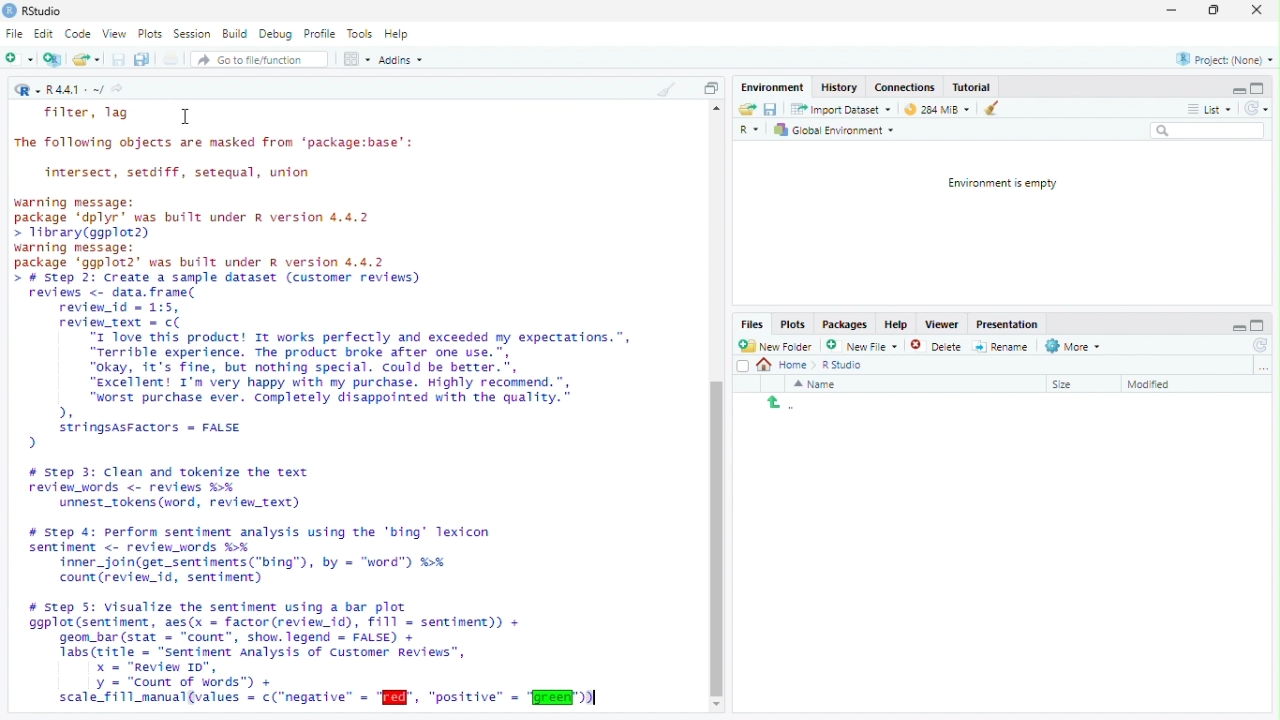 The height and width of the screenshot is (720, 1280). Describe the element at coordinates (1216, 11) in the screenshot. I see `Restore Down` at that location.